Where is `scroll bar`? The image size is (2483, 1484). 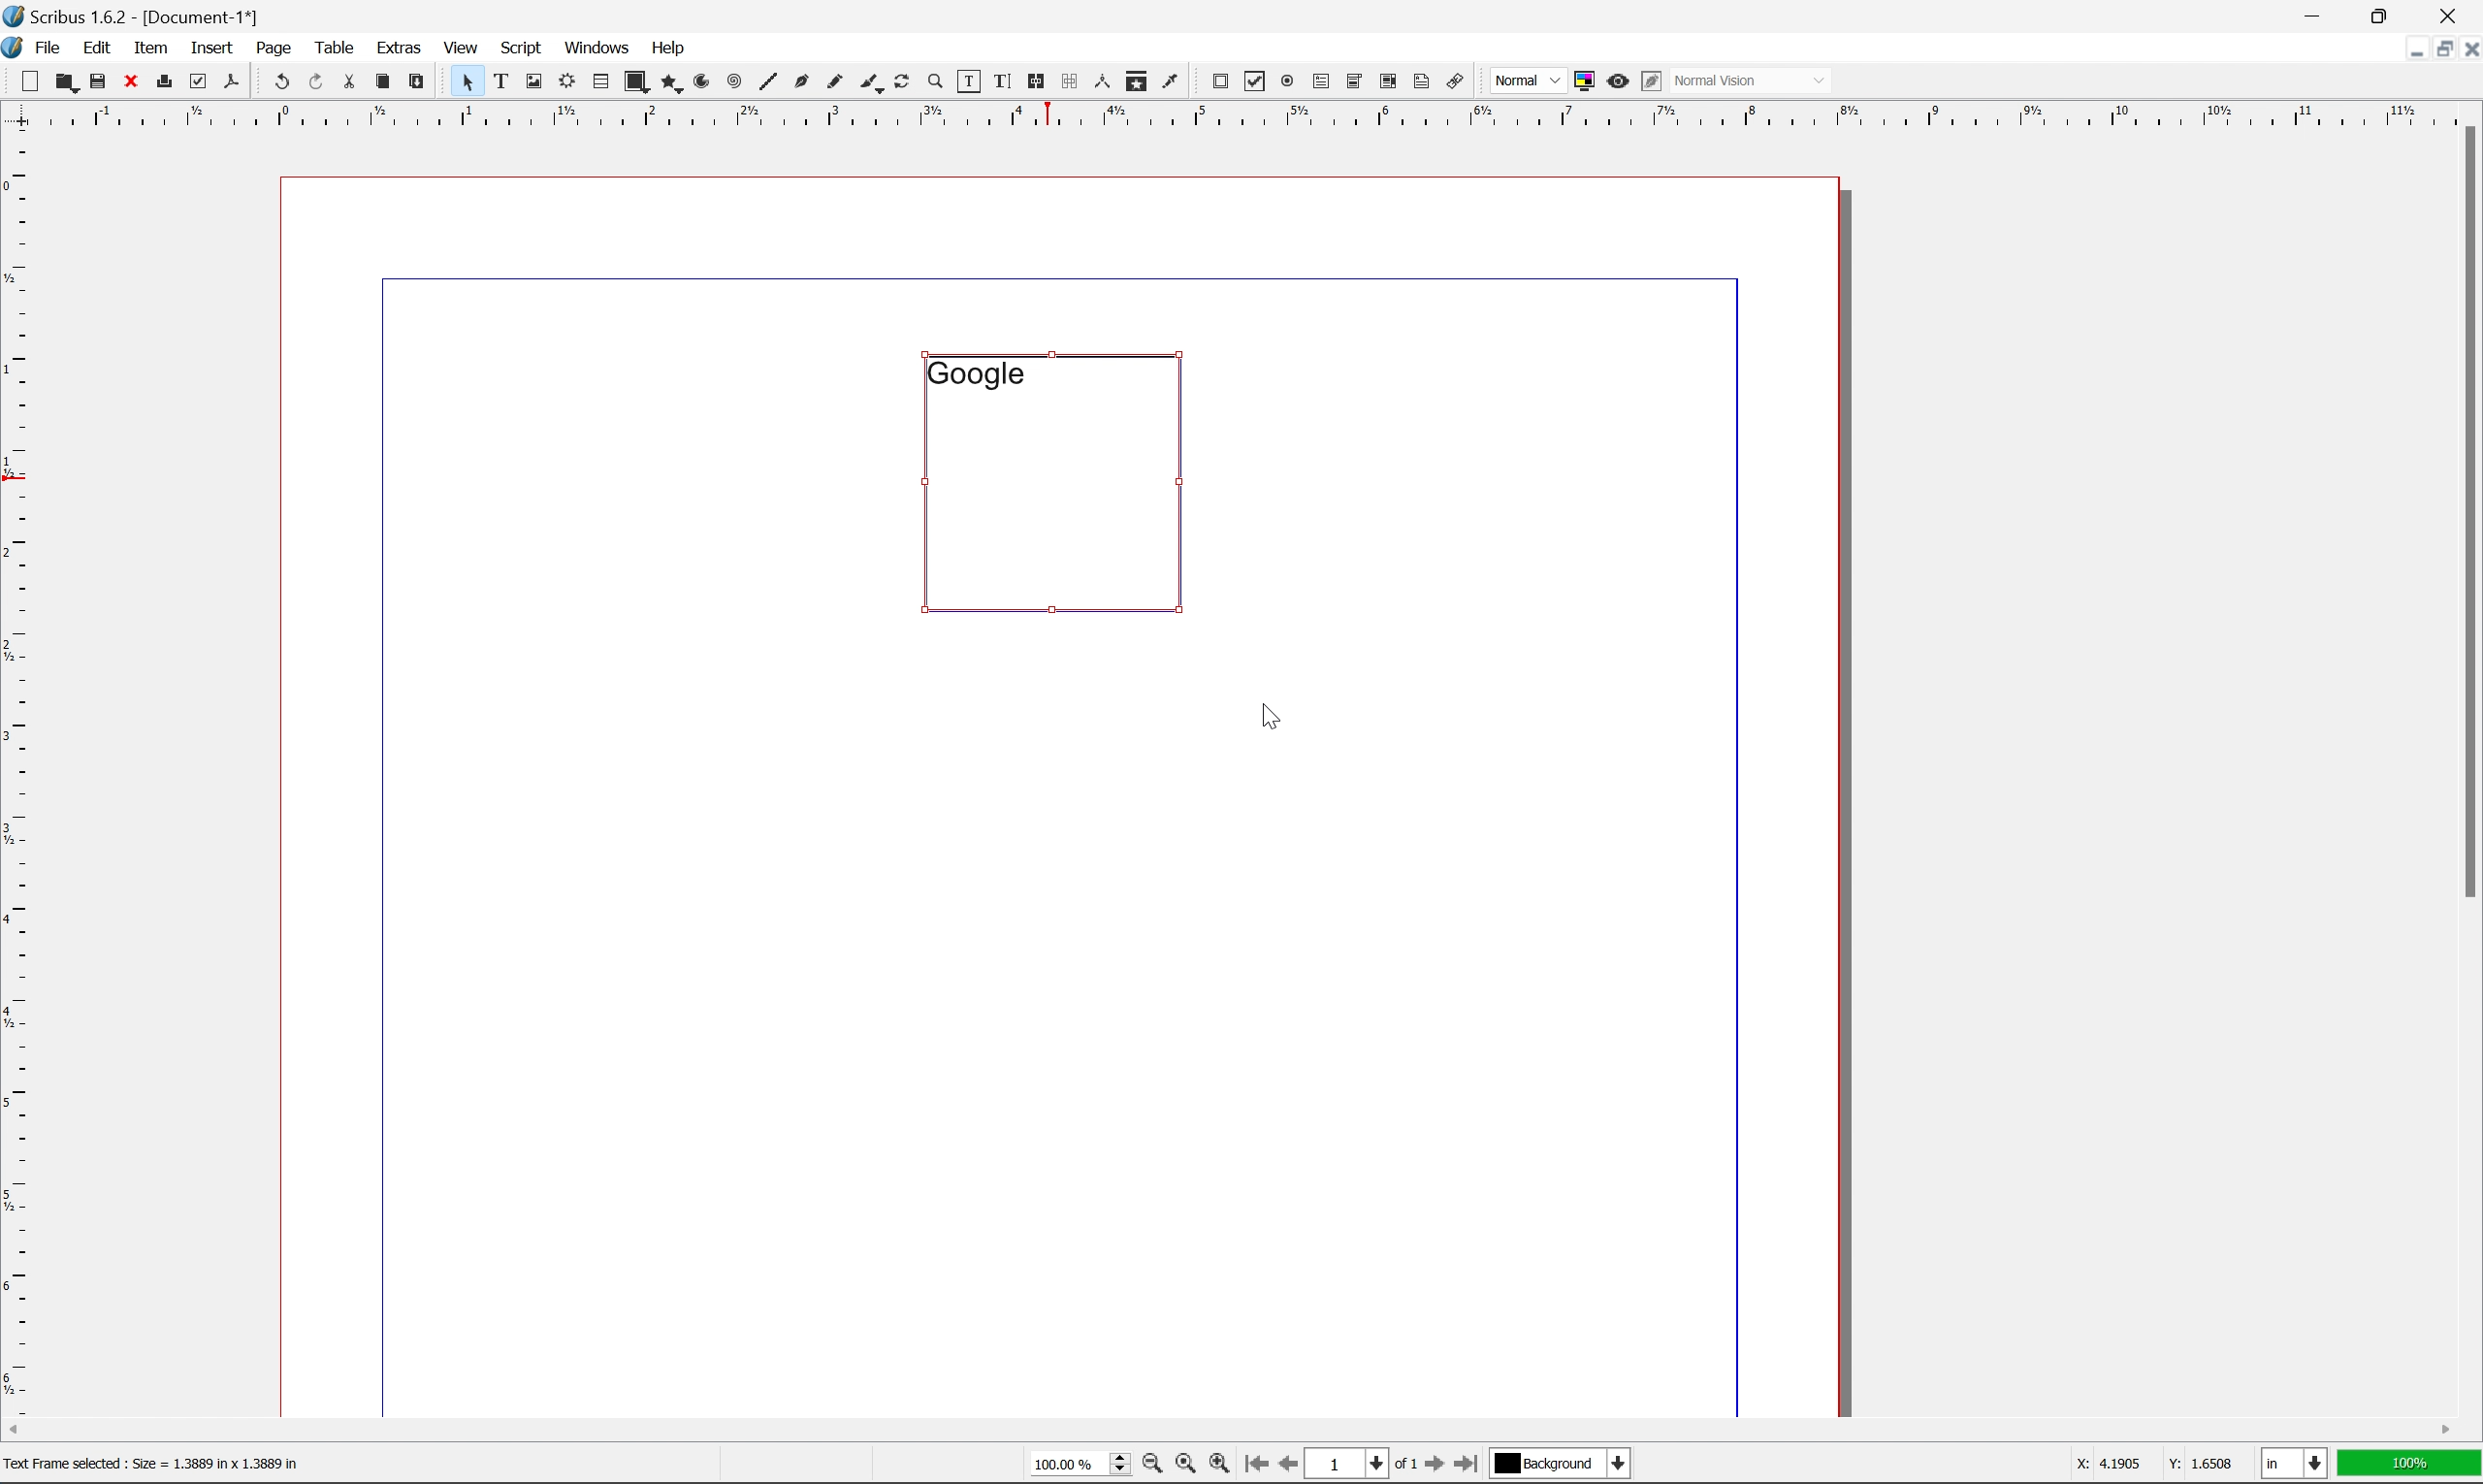 scroll bar is located at coordinates (2466, 510).